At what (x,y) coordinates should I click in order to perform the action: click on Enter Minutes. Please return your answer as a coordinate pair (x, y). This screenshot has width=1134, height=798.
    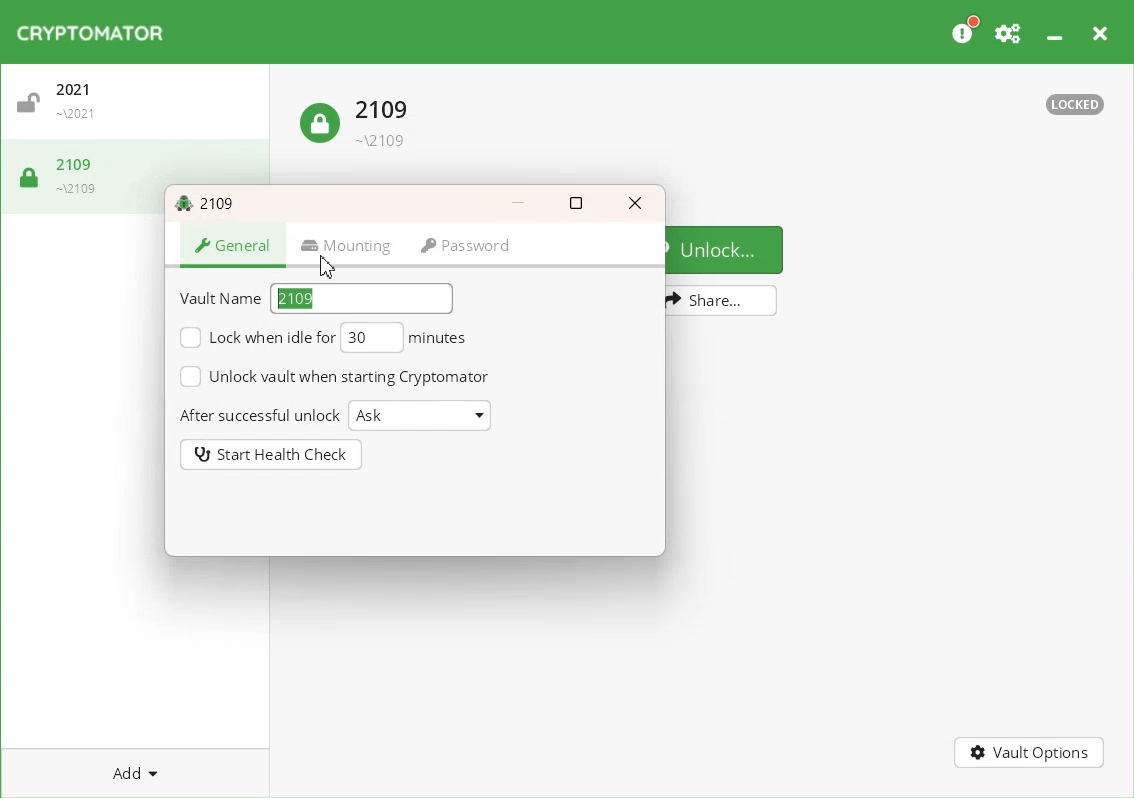
    Looking at the image, I should click on (405, 340).